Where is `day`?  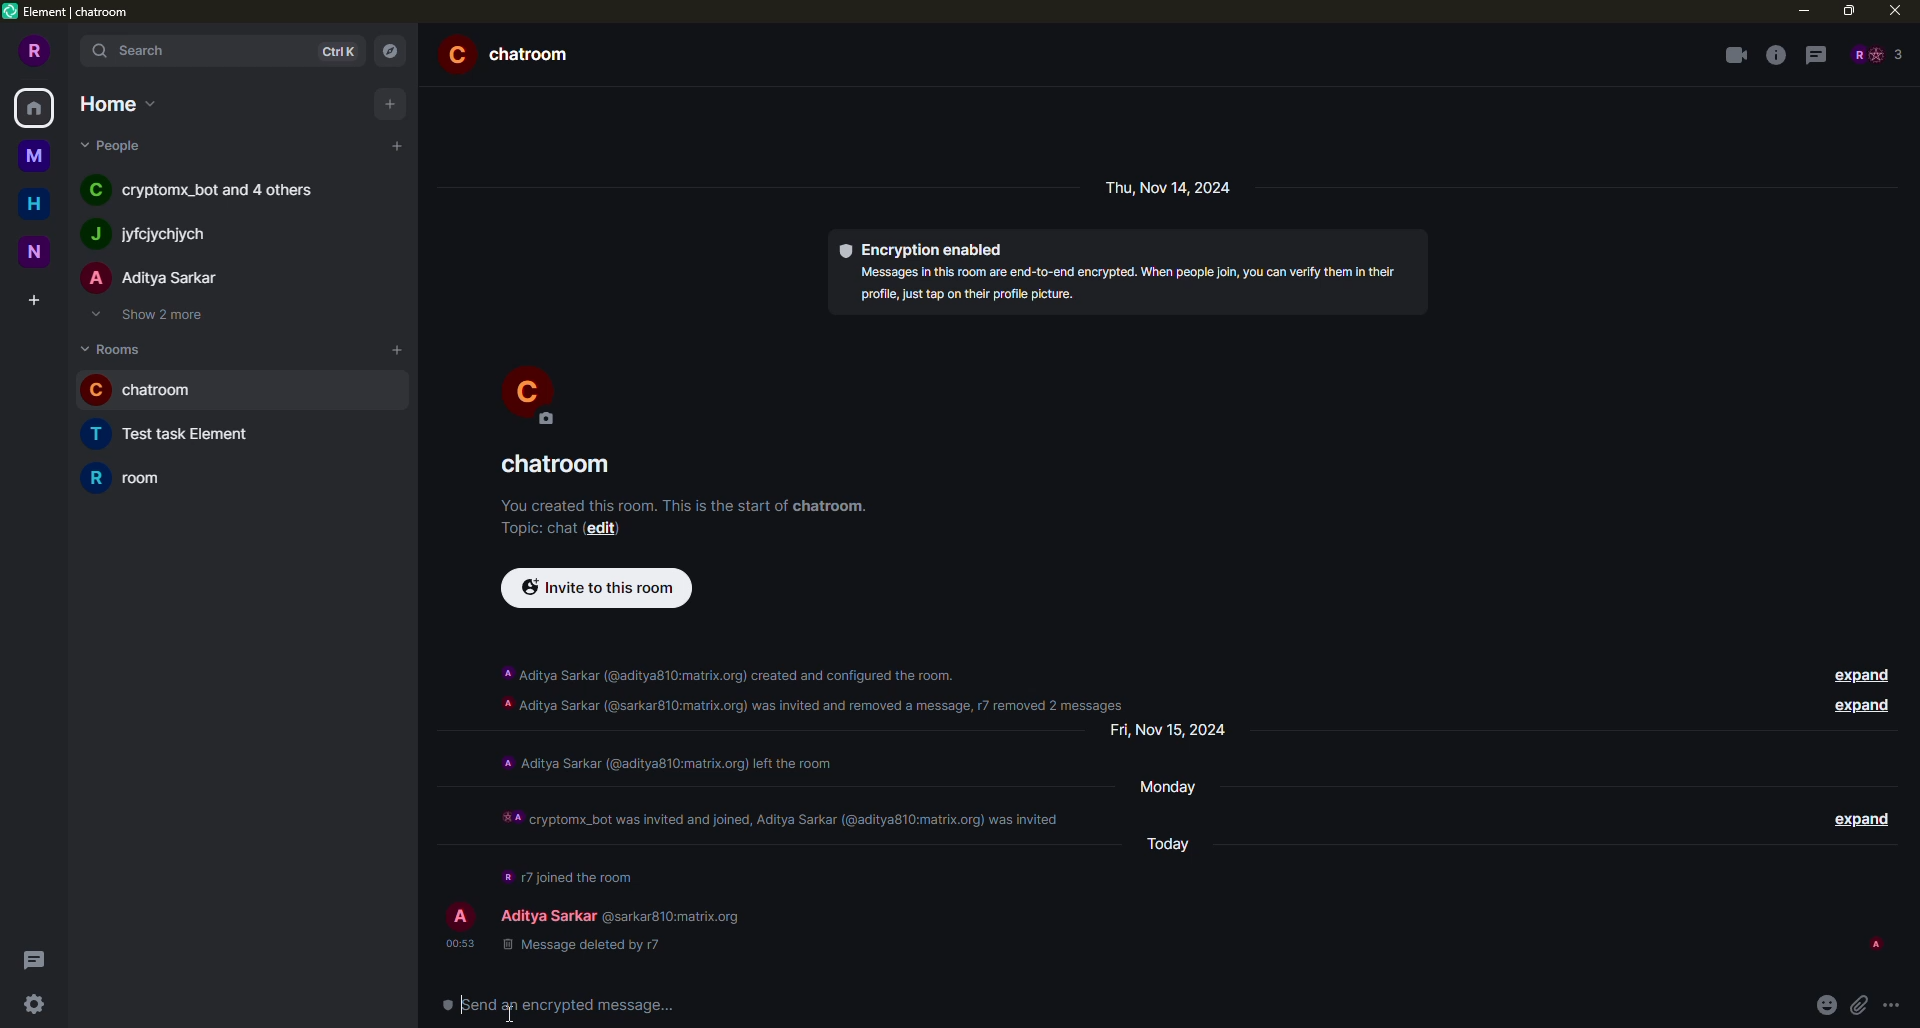
day is located at coordinates (1179, 841).